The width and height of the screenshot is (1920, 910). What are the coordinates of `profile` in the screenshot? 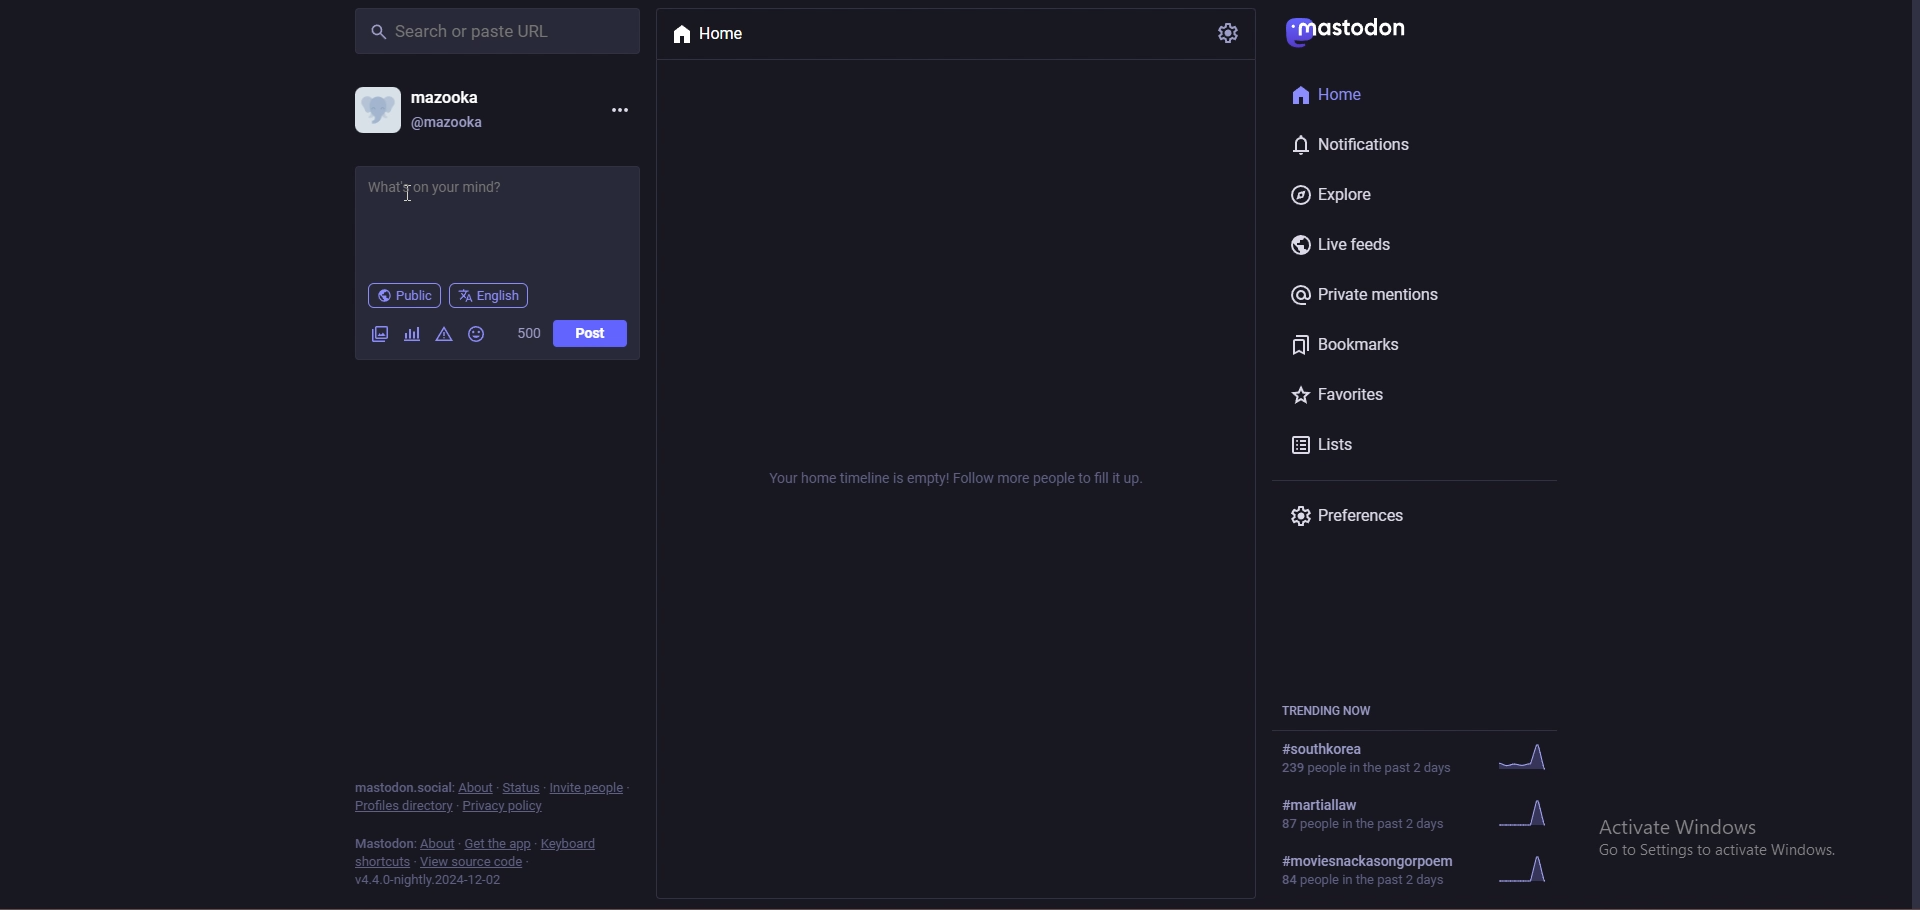 It's located at (378, 109).